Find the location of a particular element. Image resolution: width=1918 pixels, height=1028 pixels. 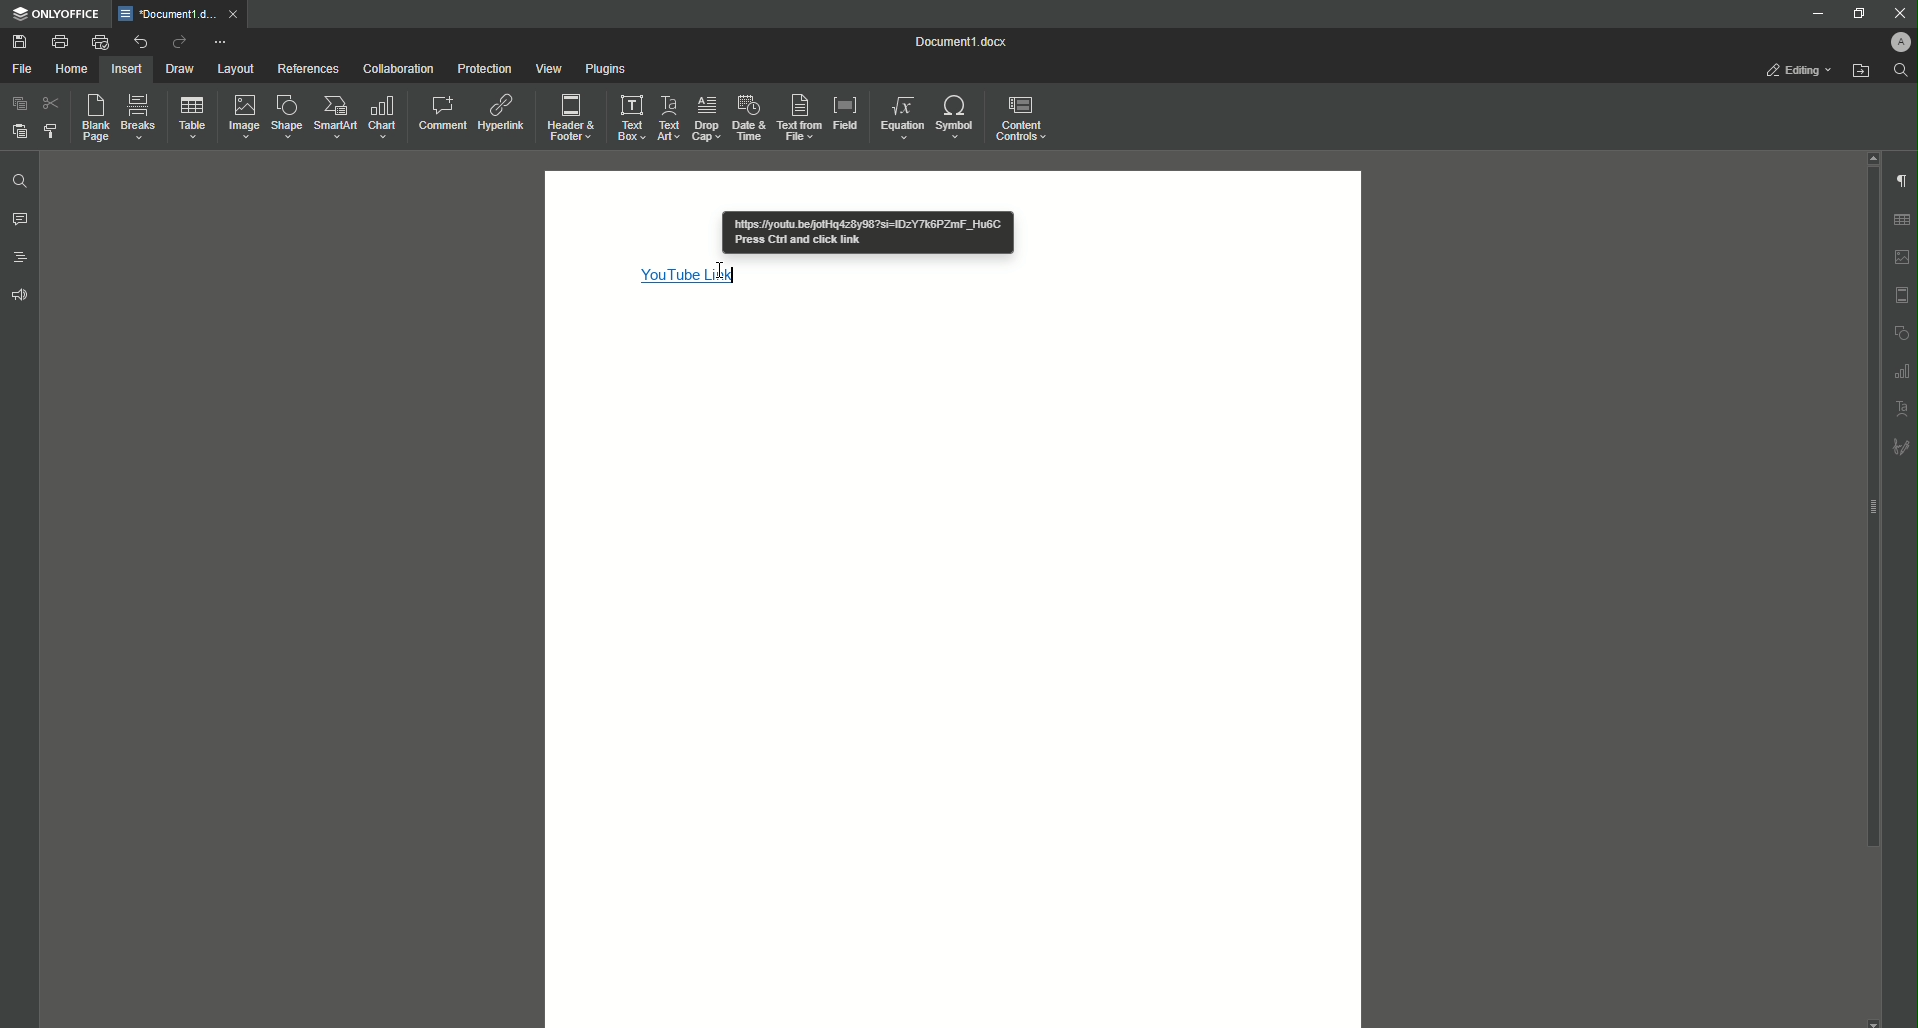

Header & footer settings is located at coordinates (1904, 296).